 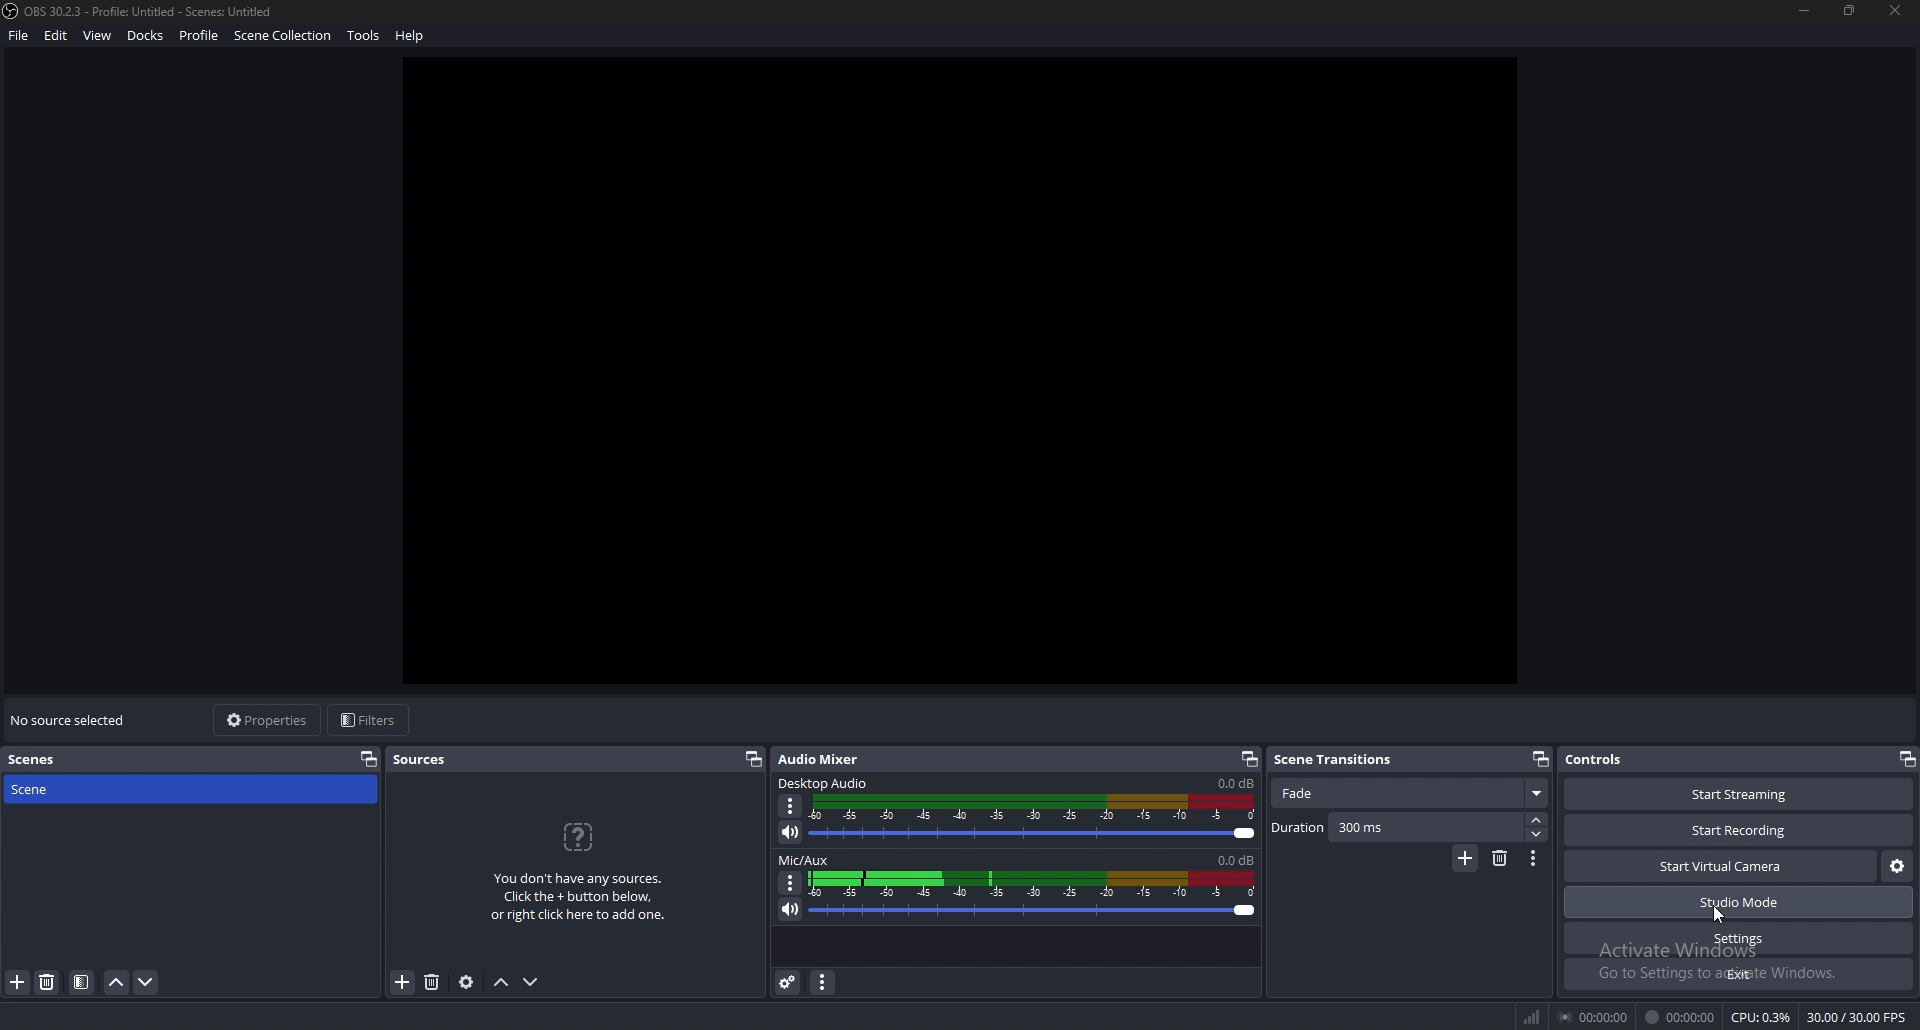 I want to click on Options, so click(x=789, y=882).